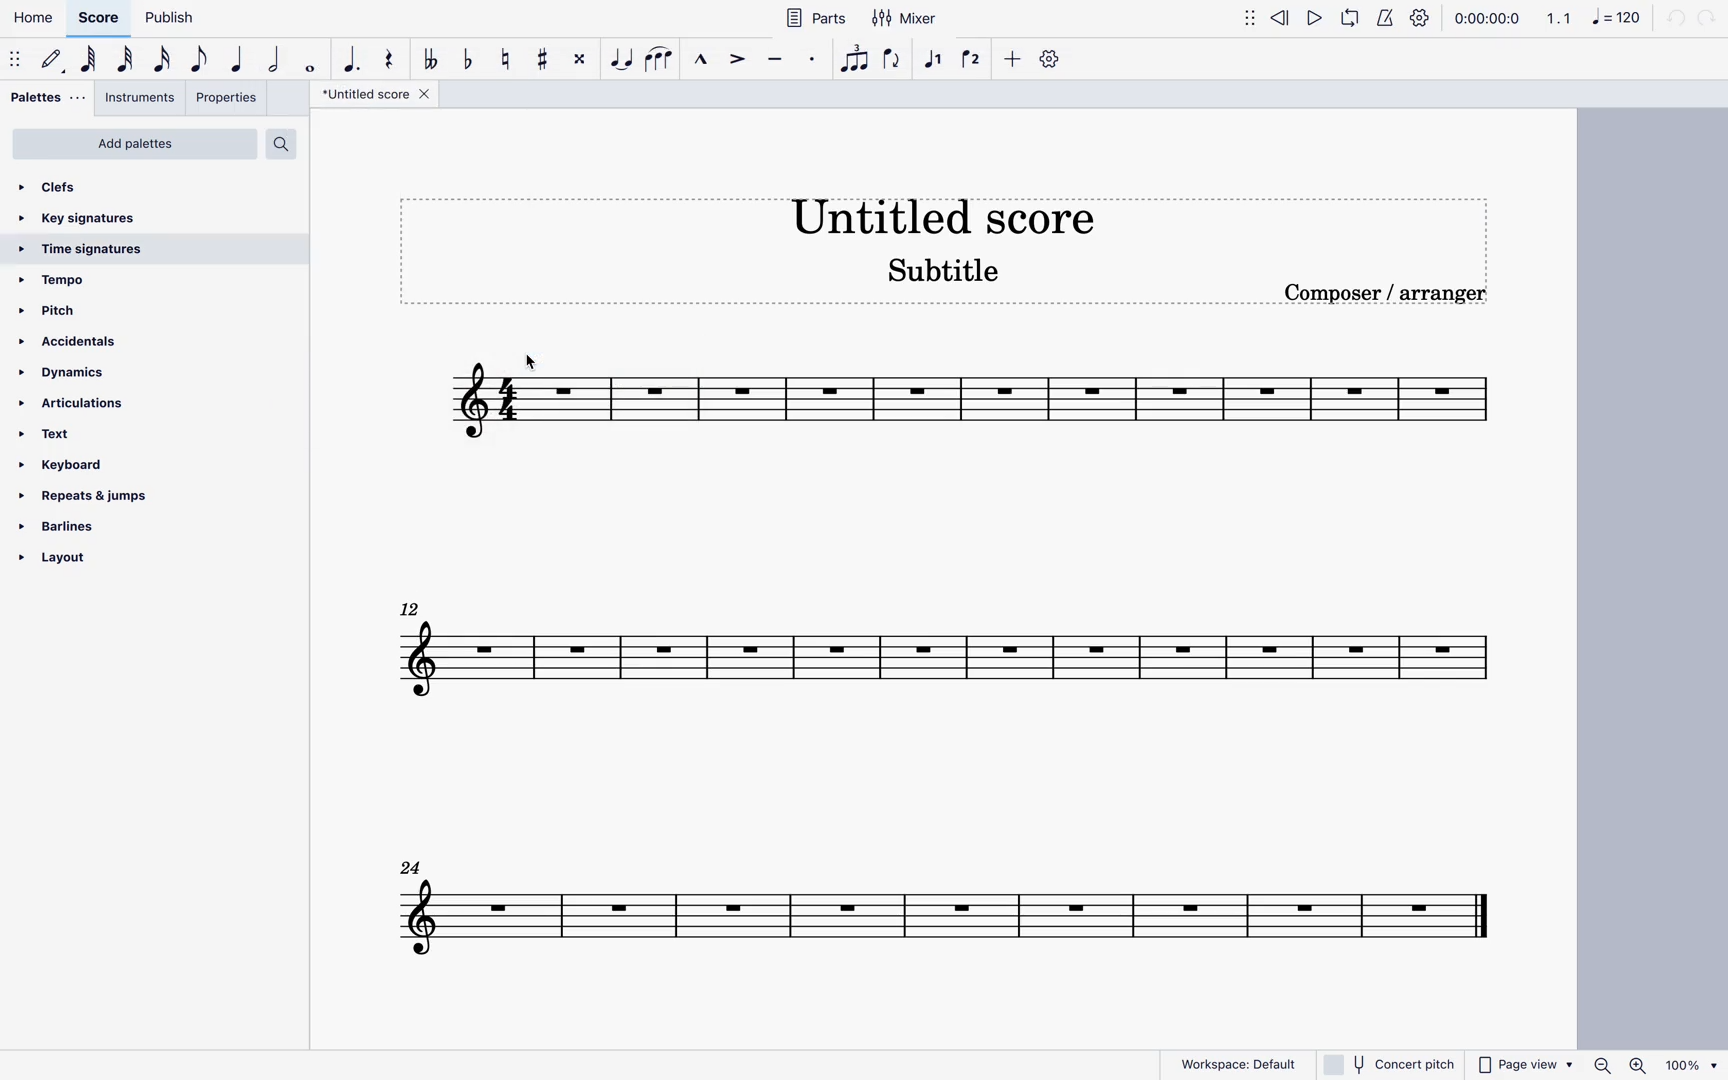  What do you see at coordinates (66, 526) in the screenshot?
I see `barlines` at bounding box center [66, 526].